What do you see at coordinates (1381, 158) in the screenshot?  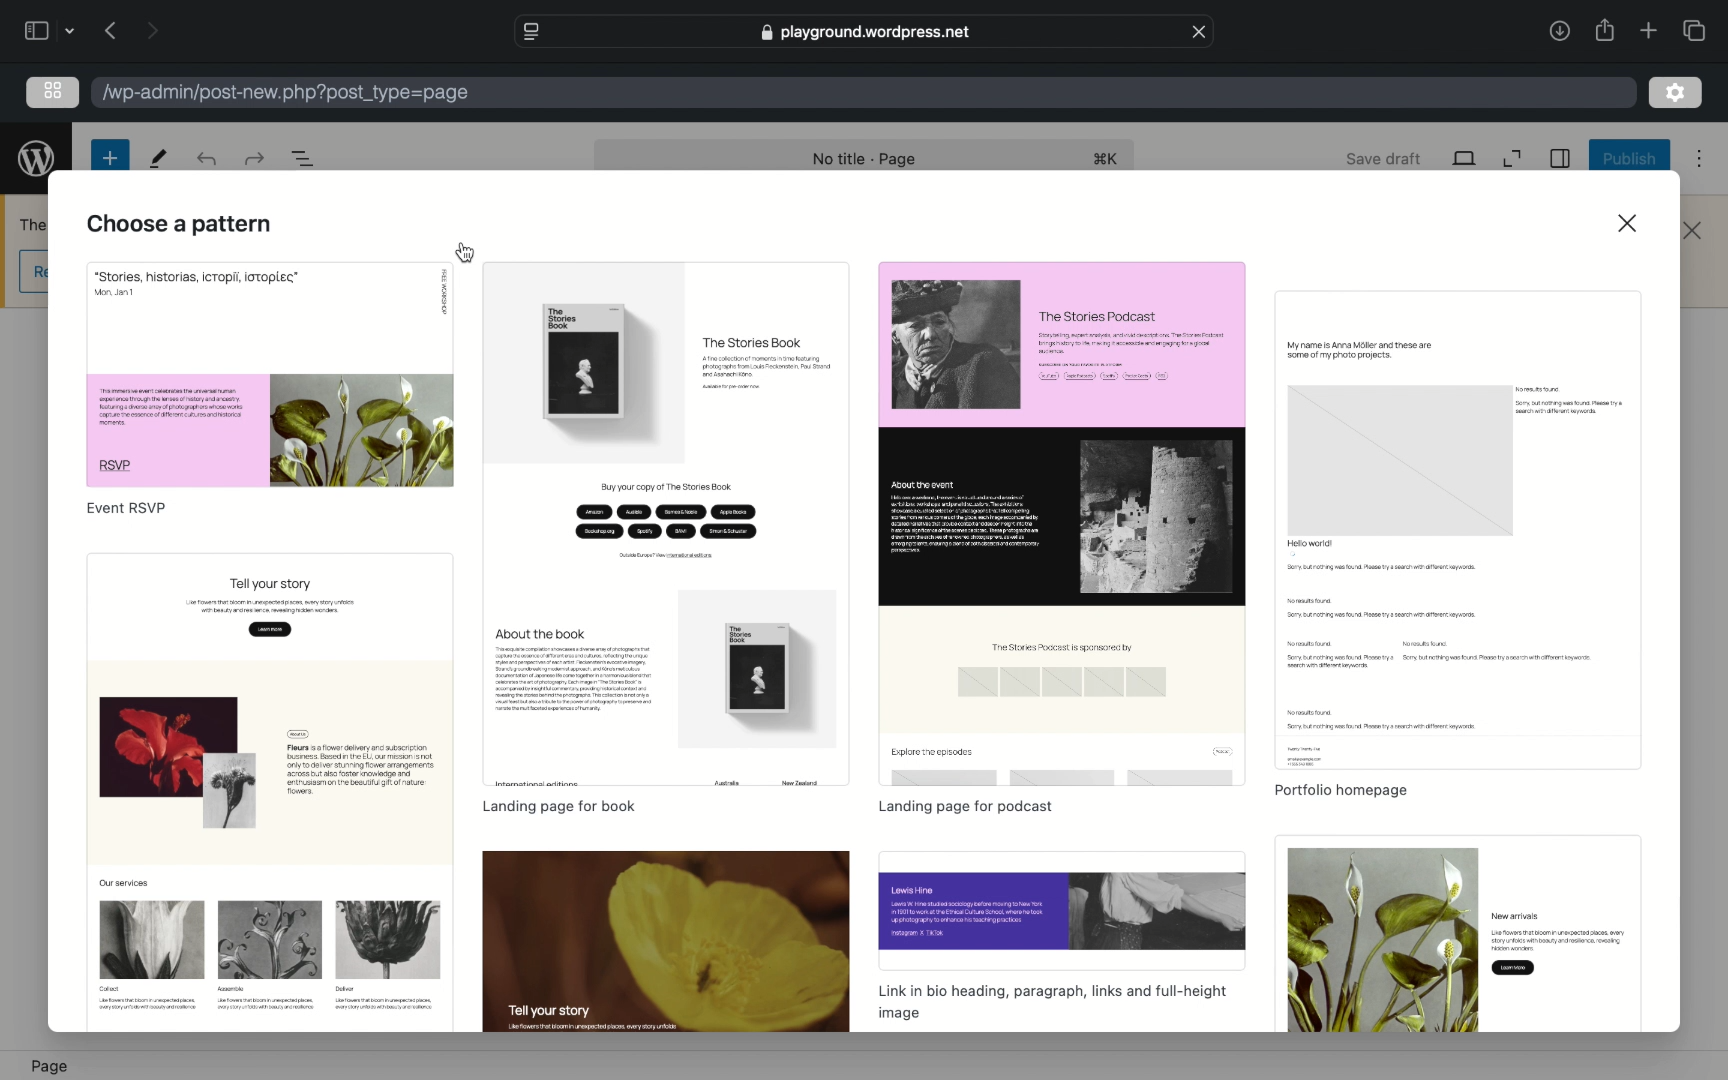 I see `save draft` at bounding box center [1381, 158].